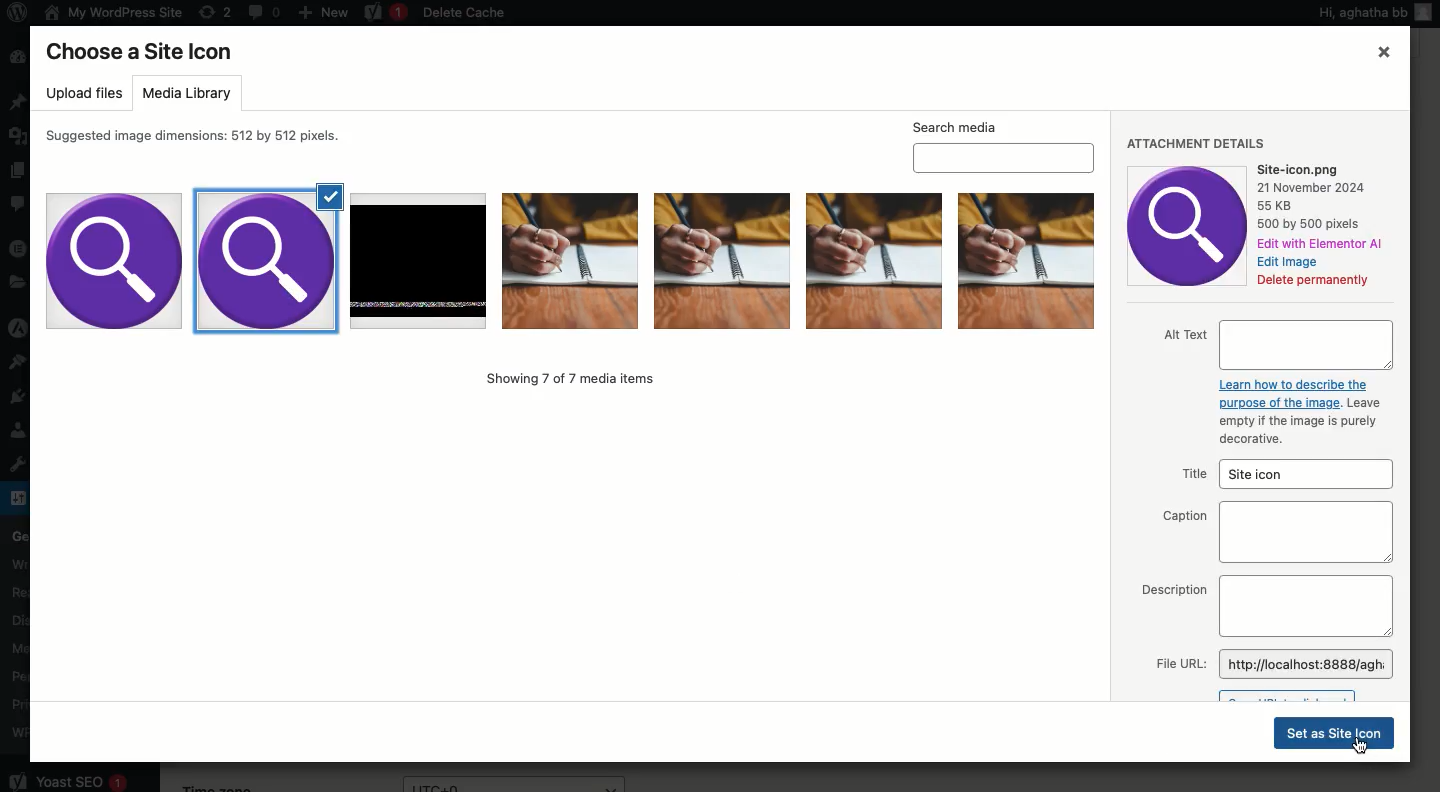 The image size is (1440, 792). Describe the element at coordinates (1324, 244) in the screenshot. I see `Edit with AI` at that location.